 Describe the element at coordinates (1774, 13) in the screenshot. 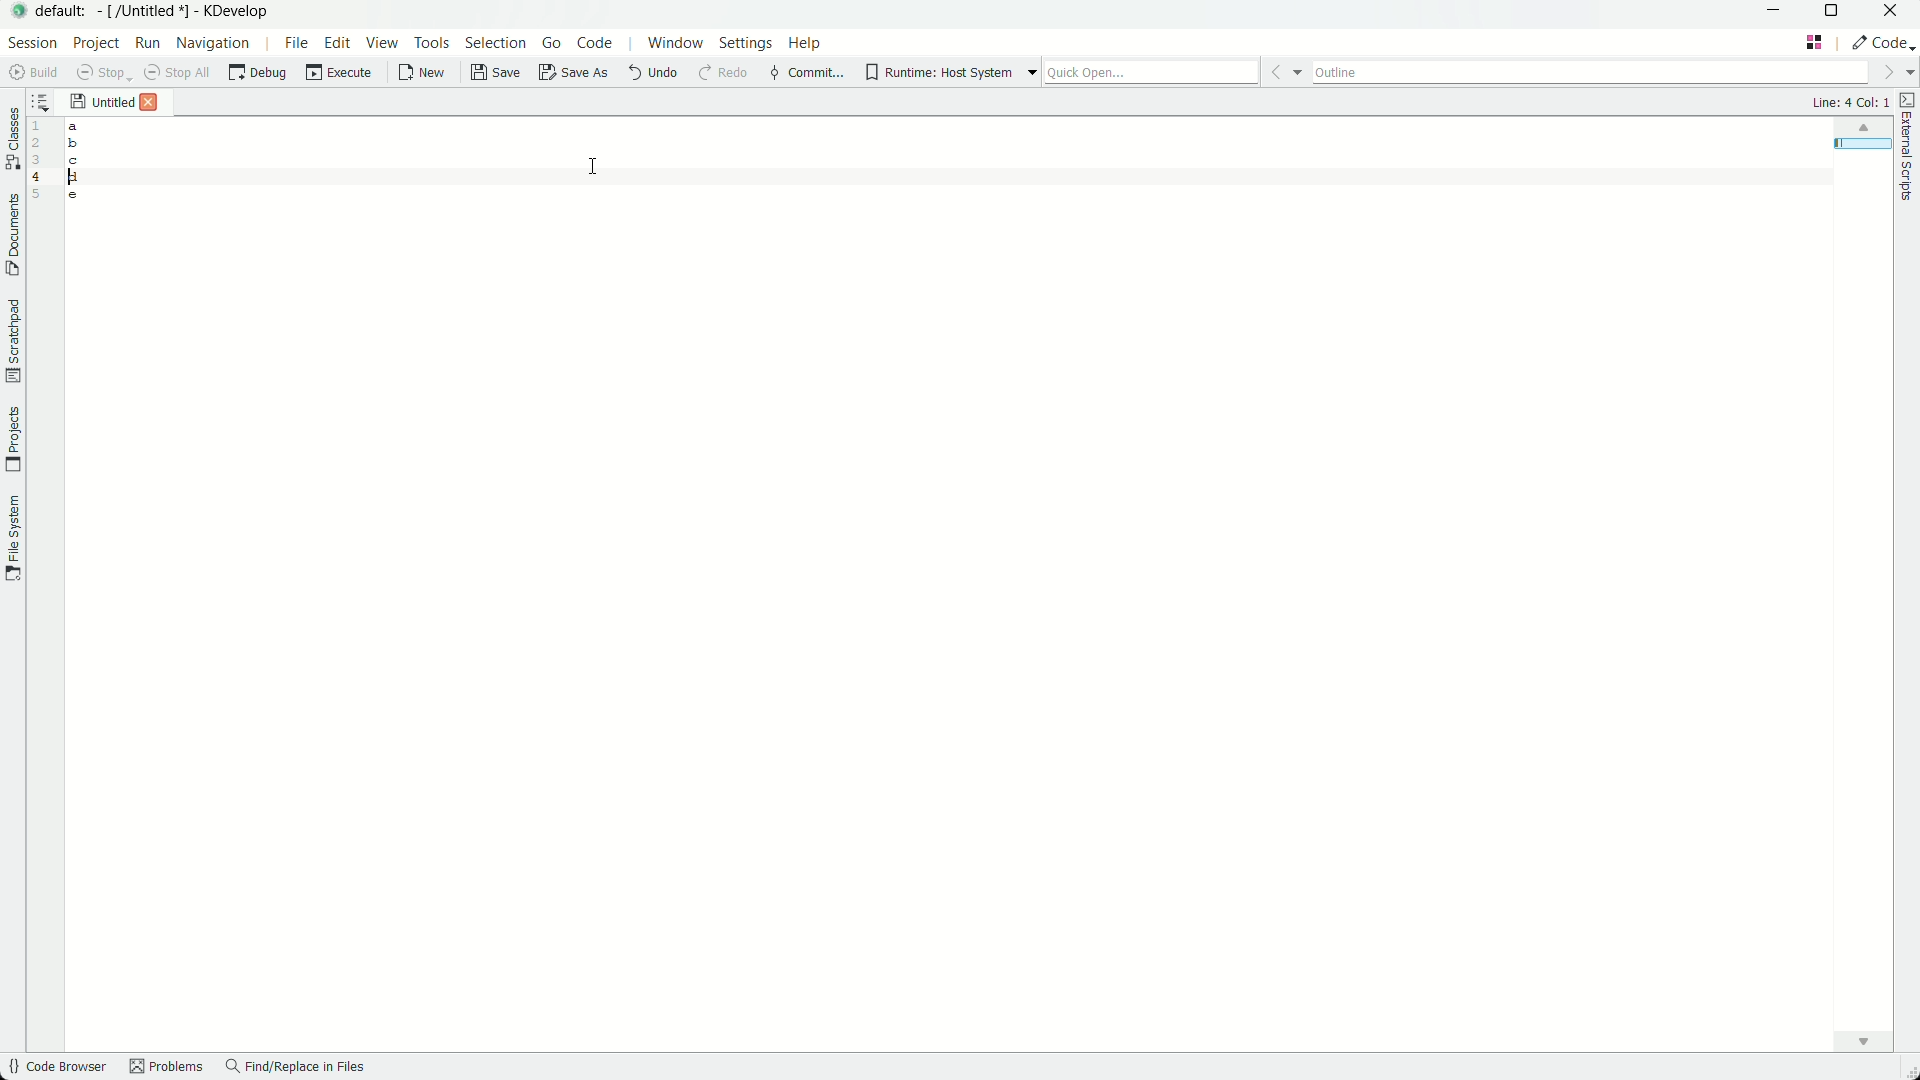

I see `minimize` at that location.